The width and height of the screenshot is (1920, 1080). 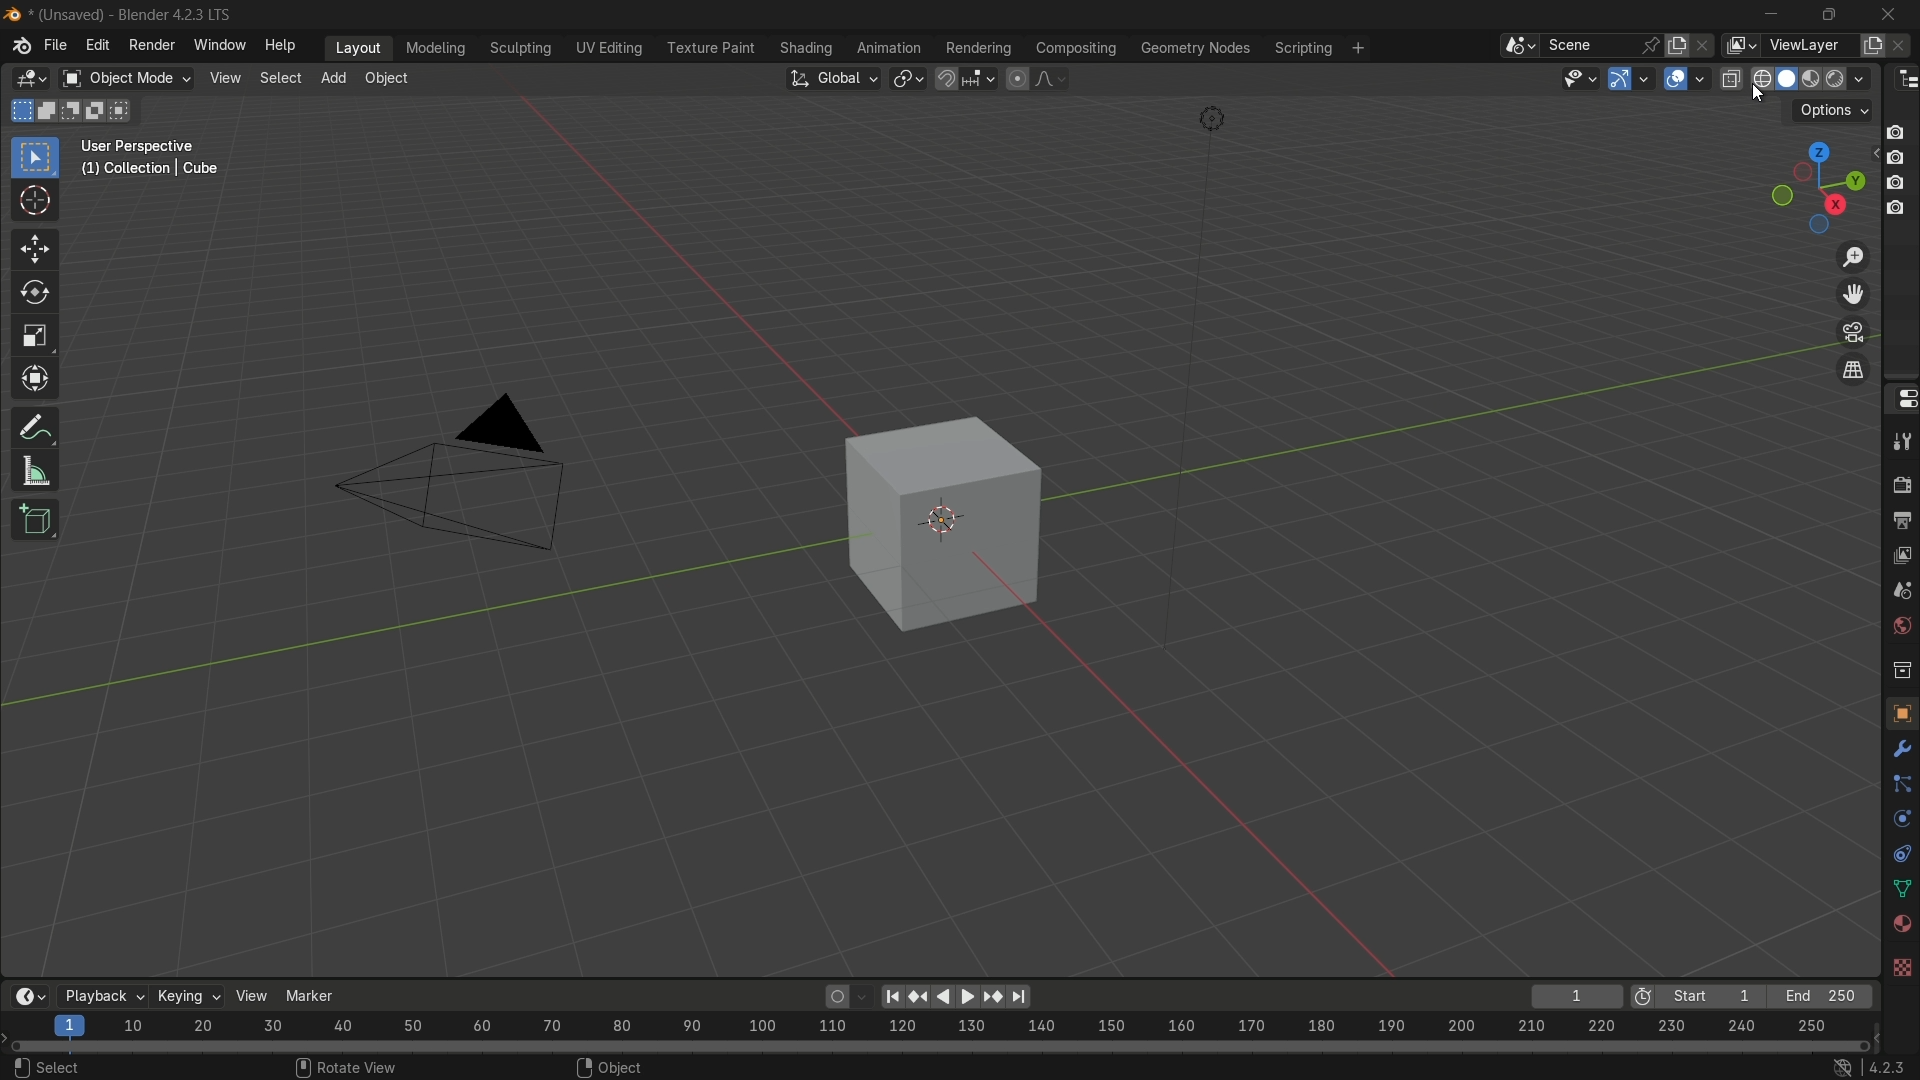 I want to click on editor type, so click(x=1908, y=79).